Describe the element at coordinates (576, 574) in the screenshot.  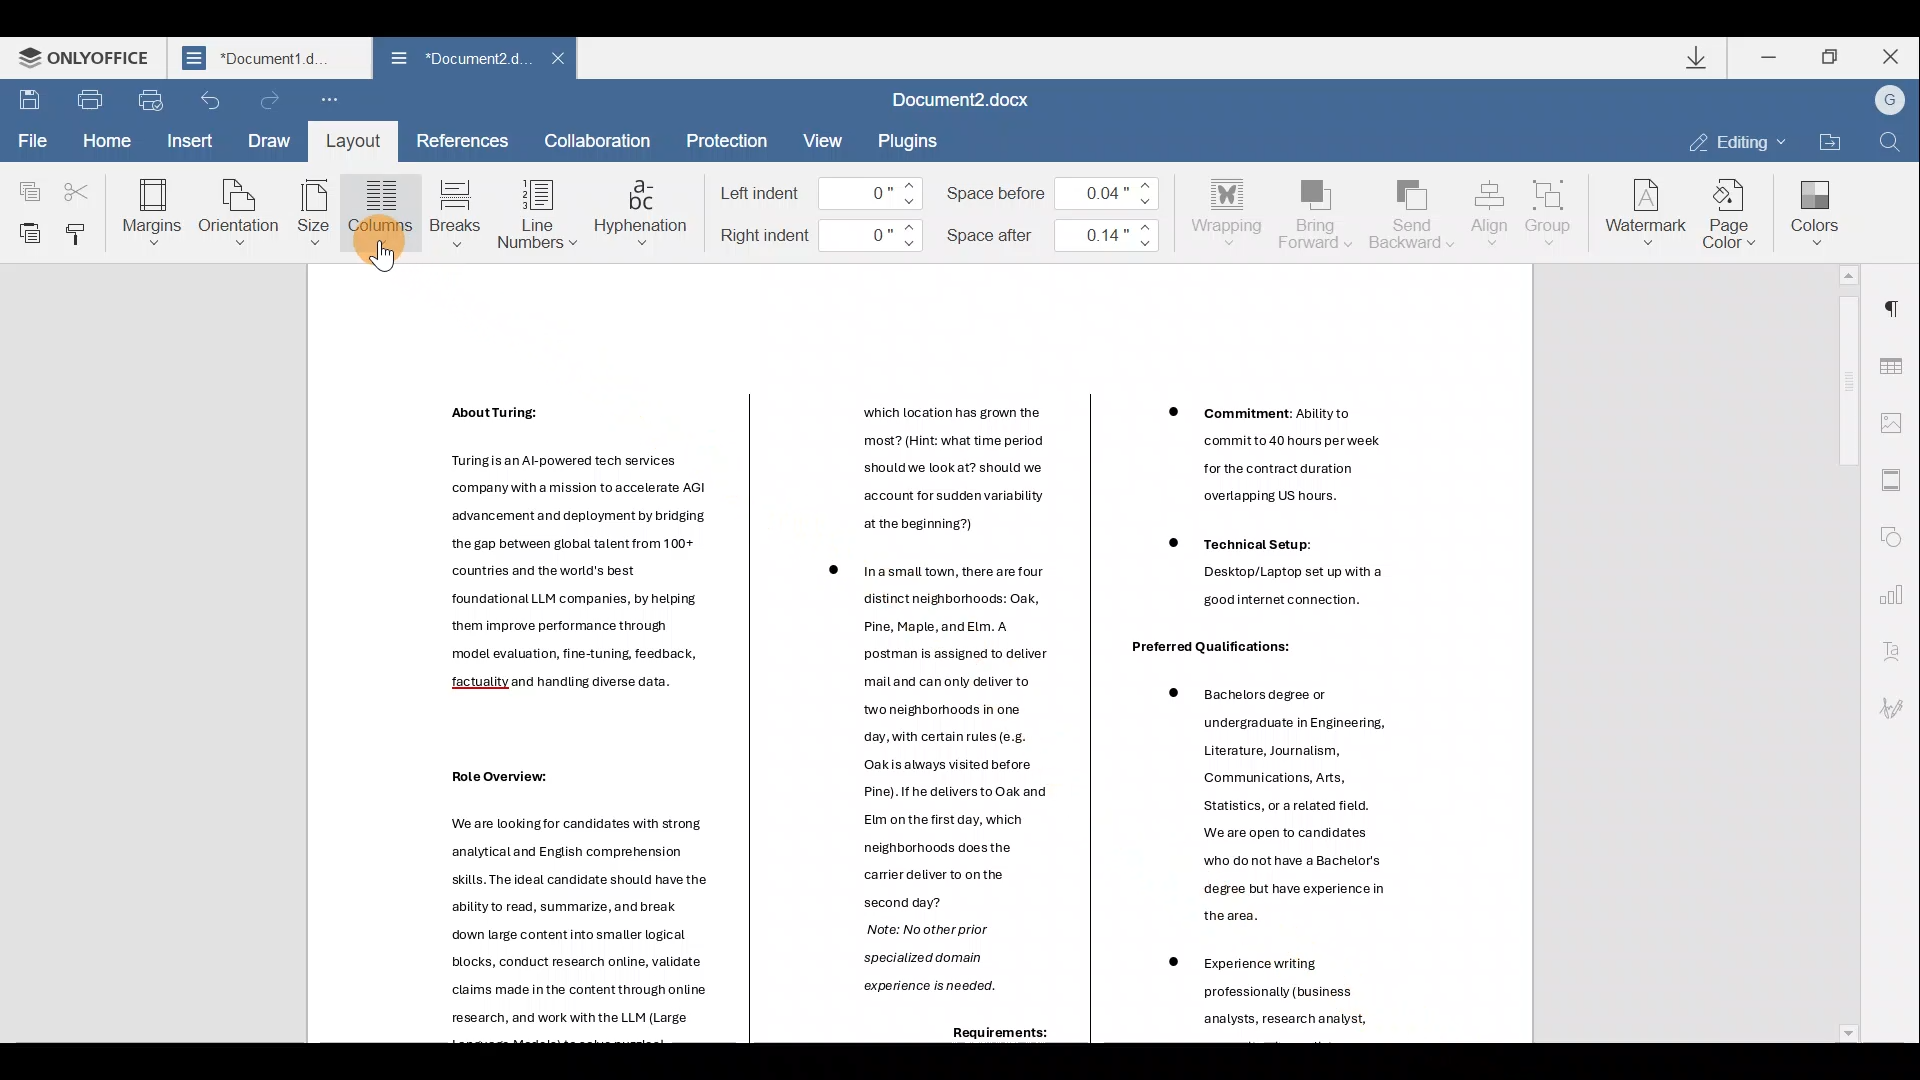
I see `` at that location.